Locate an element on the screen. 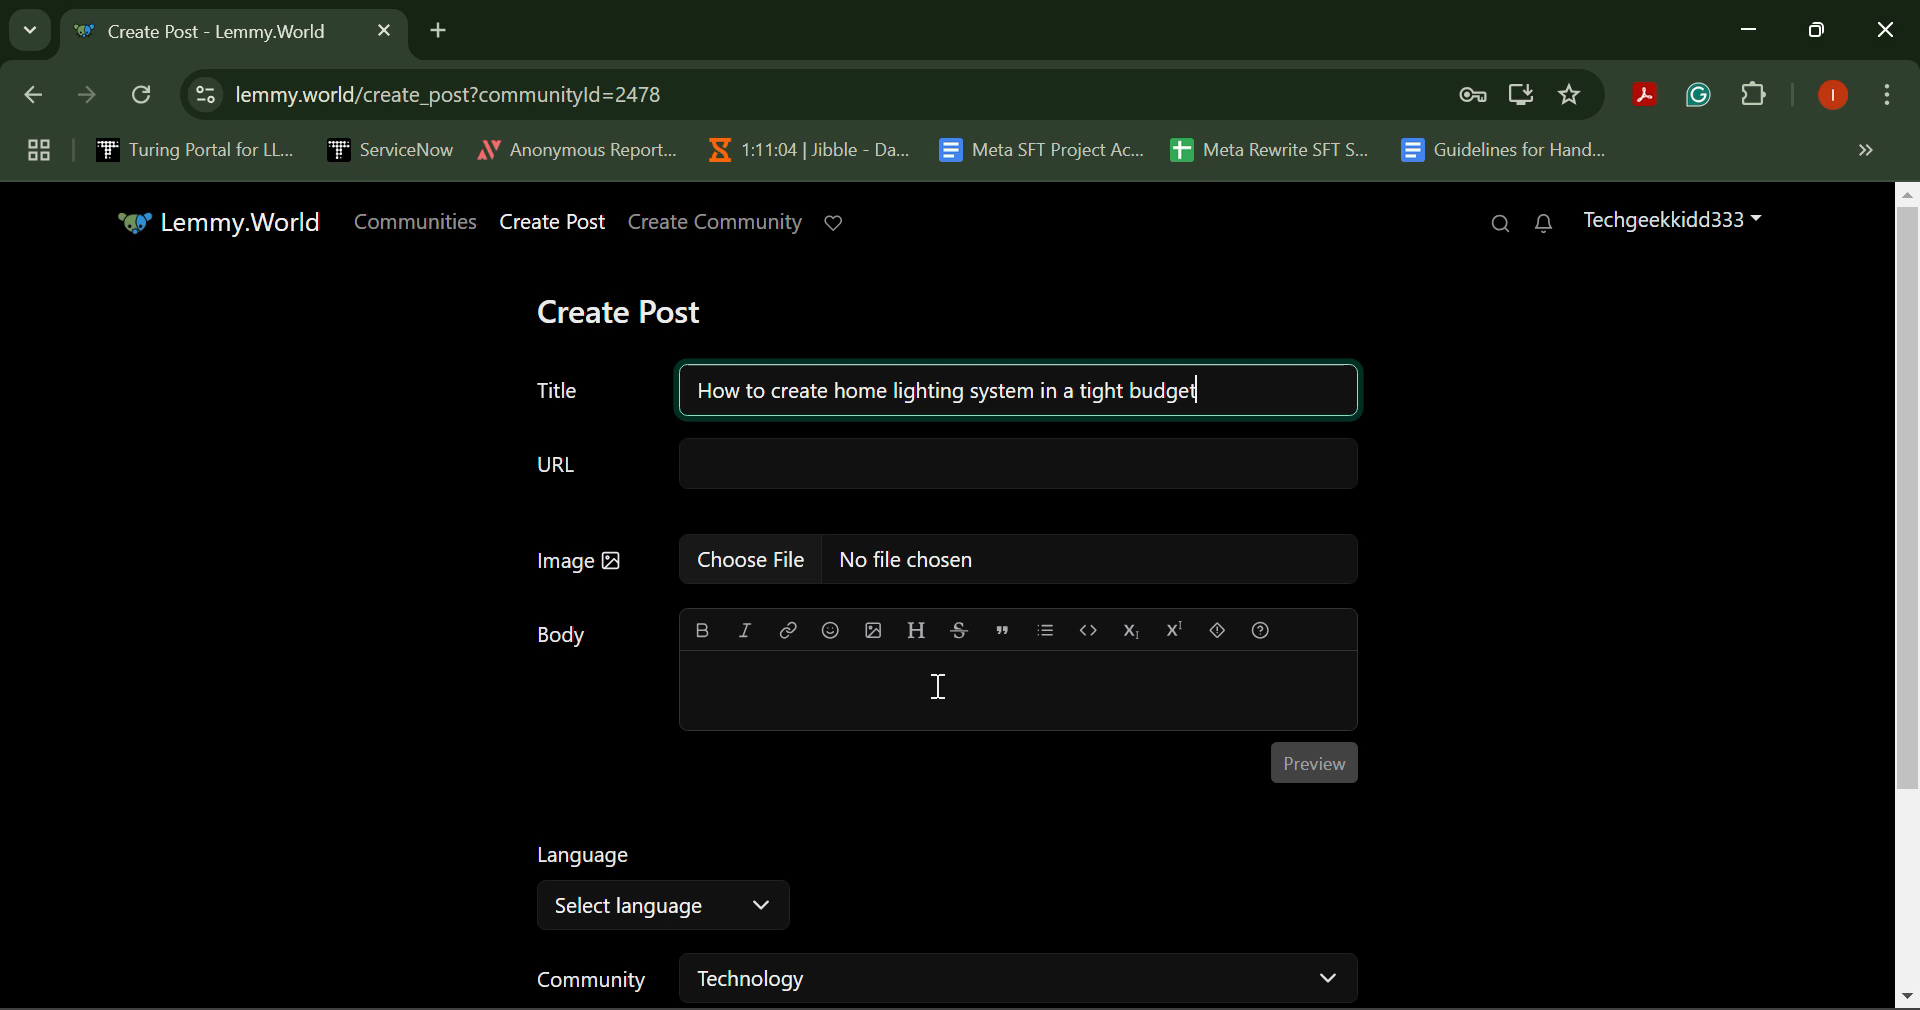 Image resolution: width=1920 pixels, height=1010 pixels. italic is located at coordinates (744, 628).